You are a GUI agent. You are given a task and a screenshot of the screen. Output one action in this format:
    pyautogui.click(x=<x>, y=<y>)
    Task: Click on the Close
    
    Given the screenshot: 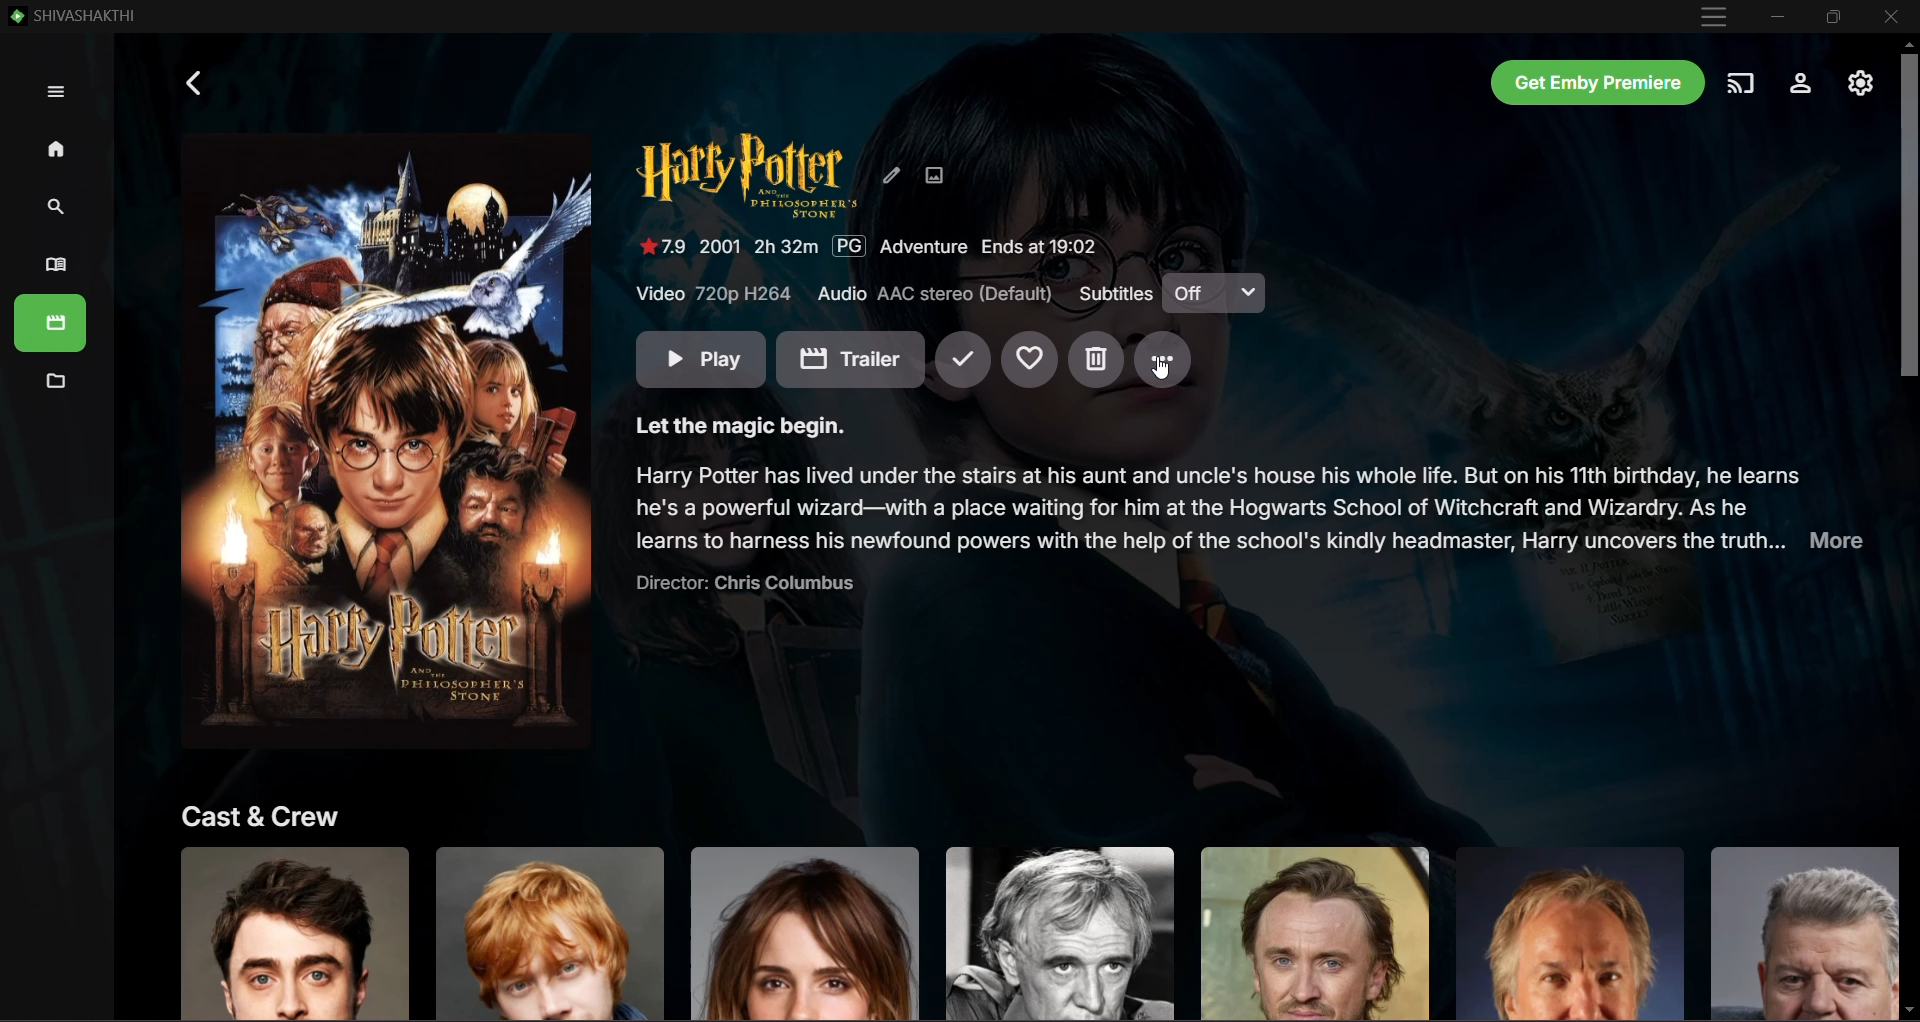 What is the action you would take?
    pyautogui.click(x=1891, y=17)
    